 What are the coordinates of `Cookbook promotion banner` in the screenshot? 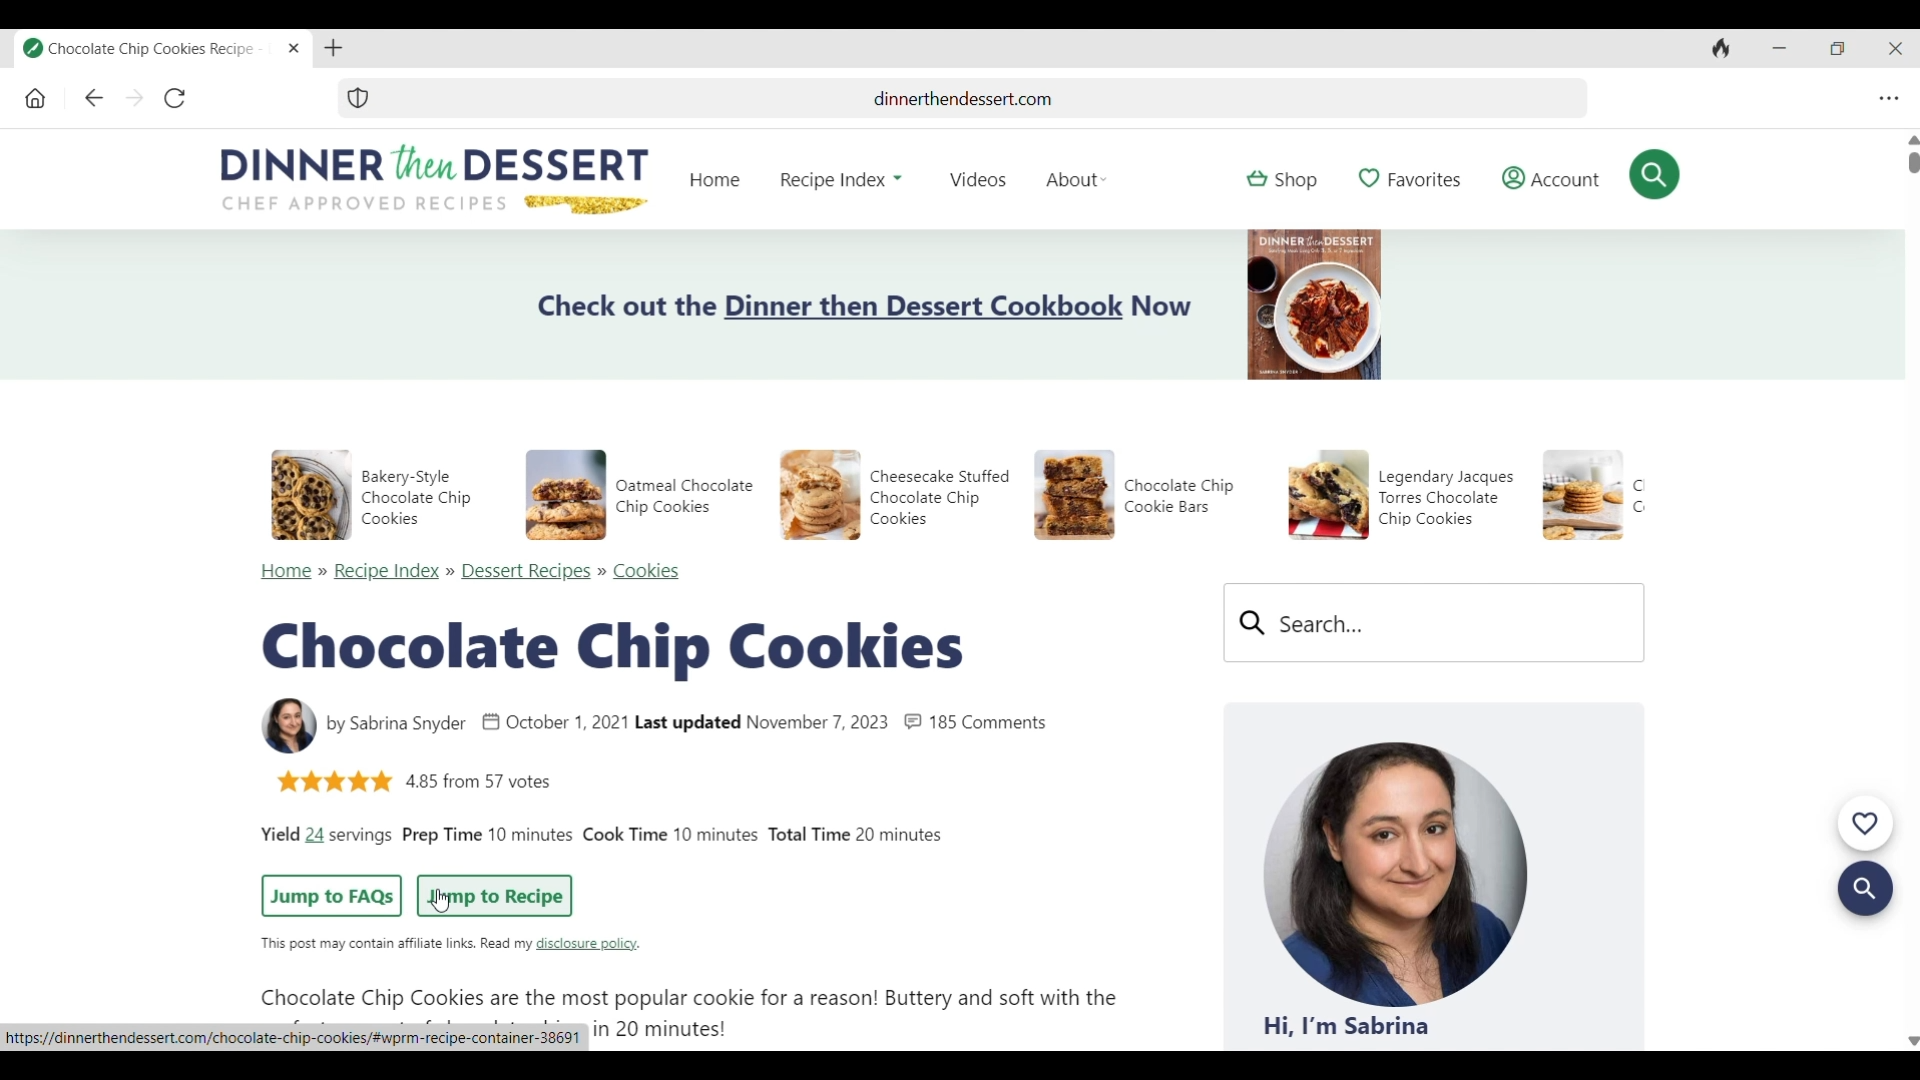 It's located at (1314, 305).